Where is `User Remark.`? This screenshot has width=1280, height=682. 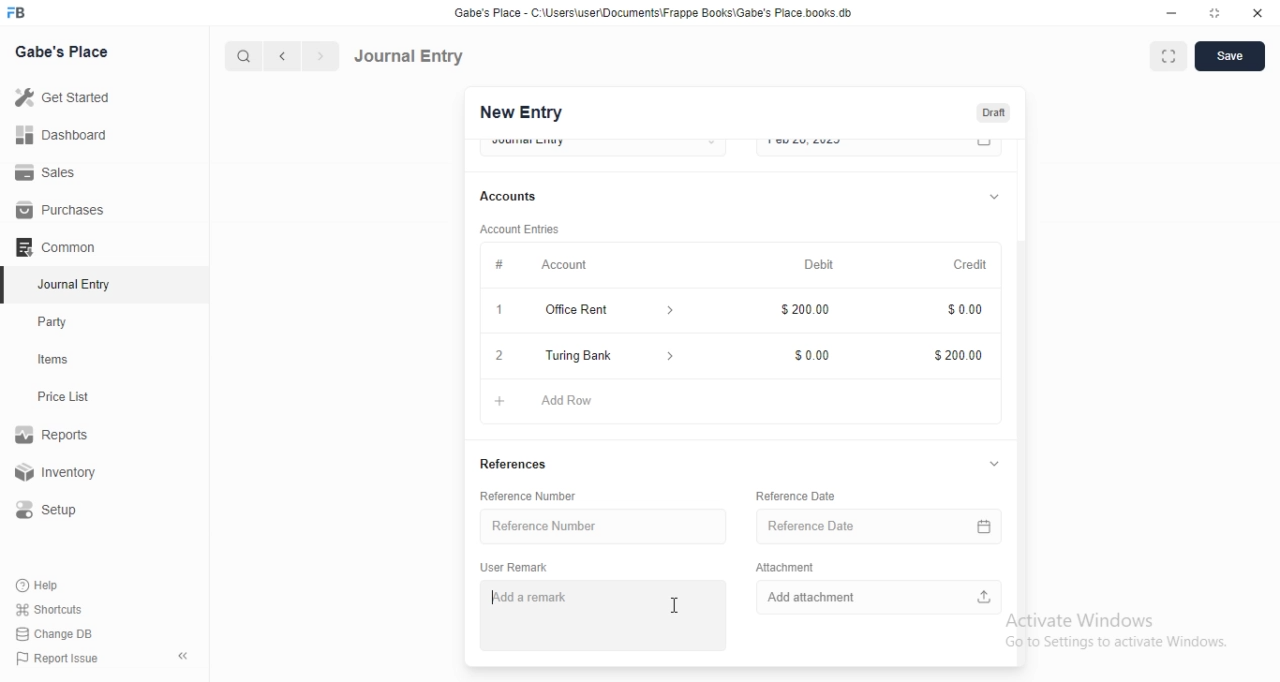
User Remark. is located at coordinates (510, 566).